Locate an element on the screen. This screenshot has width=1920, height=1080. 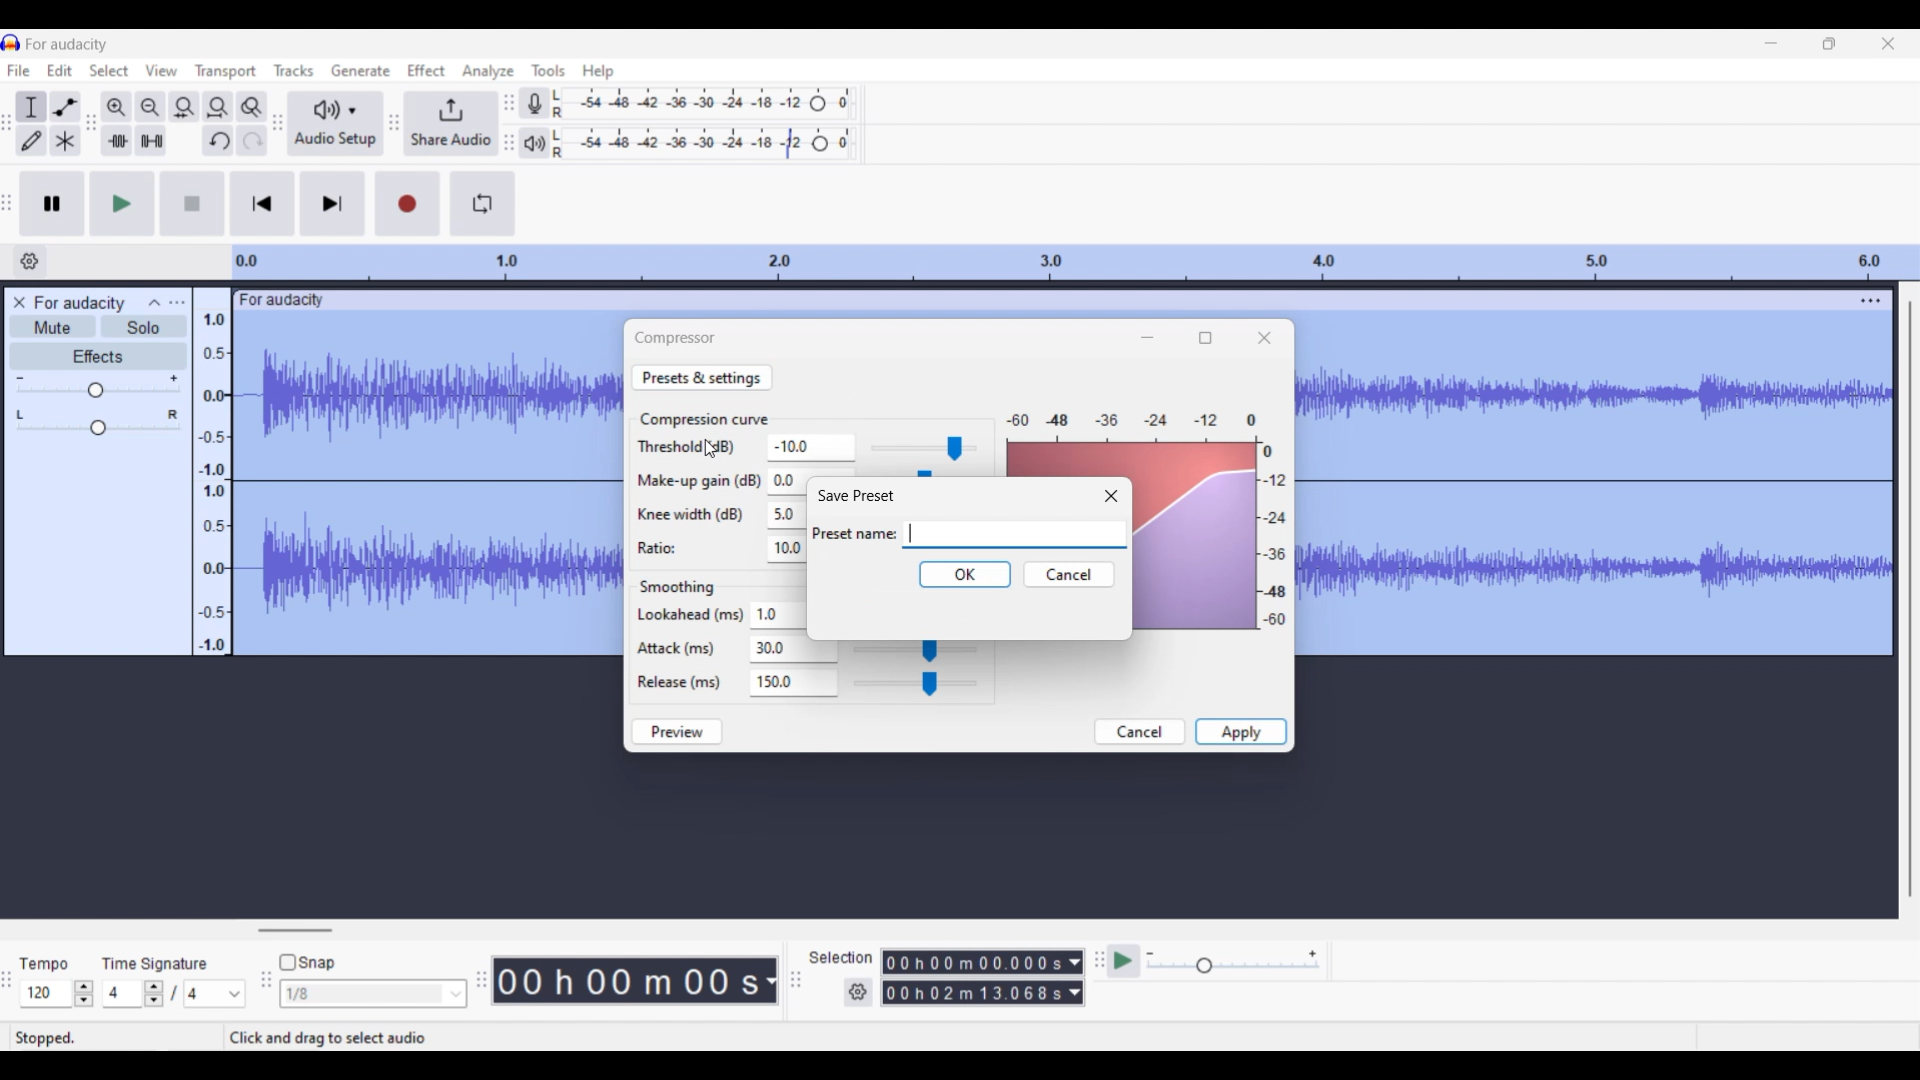
Release (ms) is located at coordinates (691, 681).